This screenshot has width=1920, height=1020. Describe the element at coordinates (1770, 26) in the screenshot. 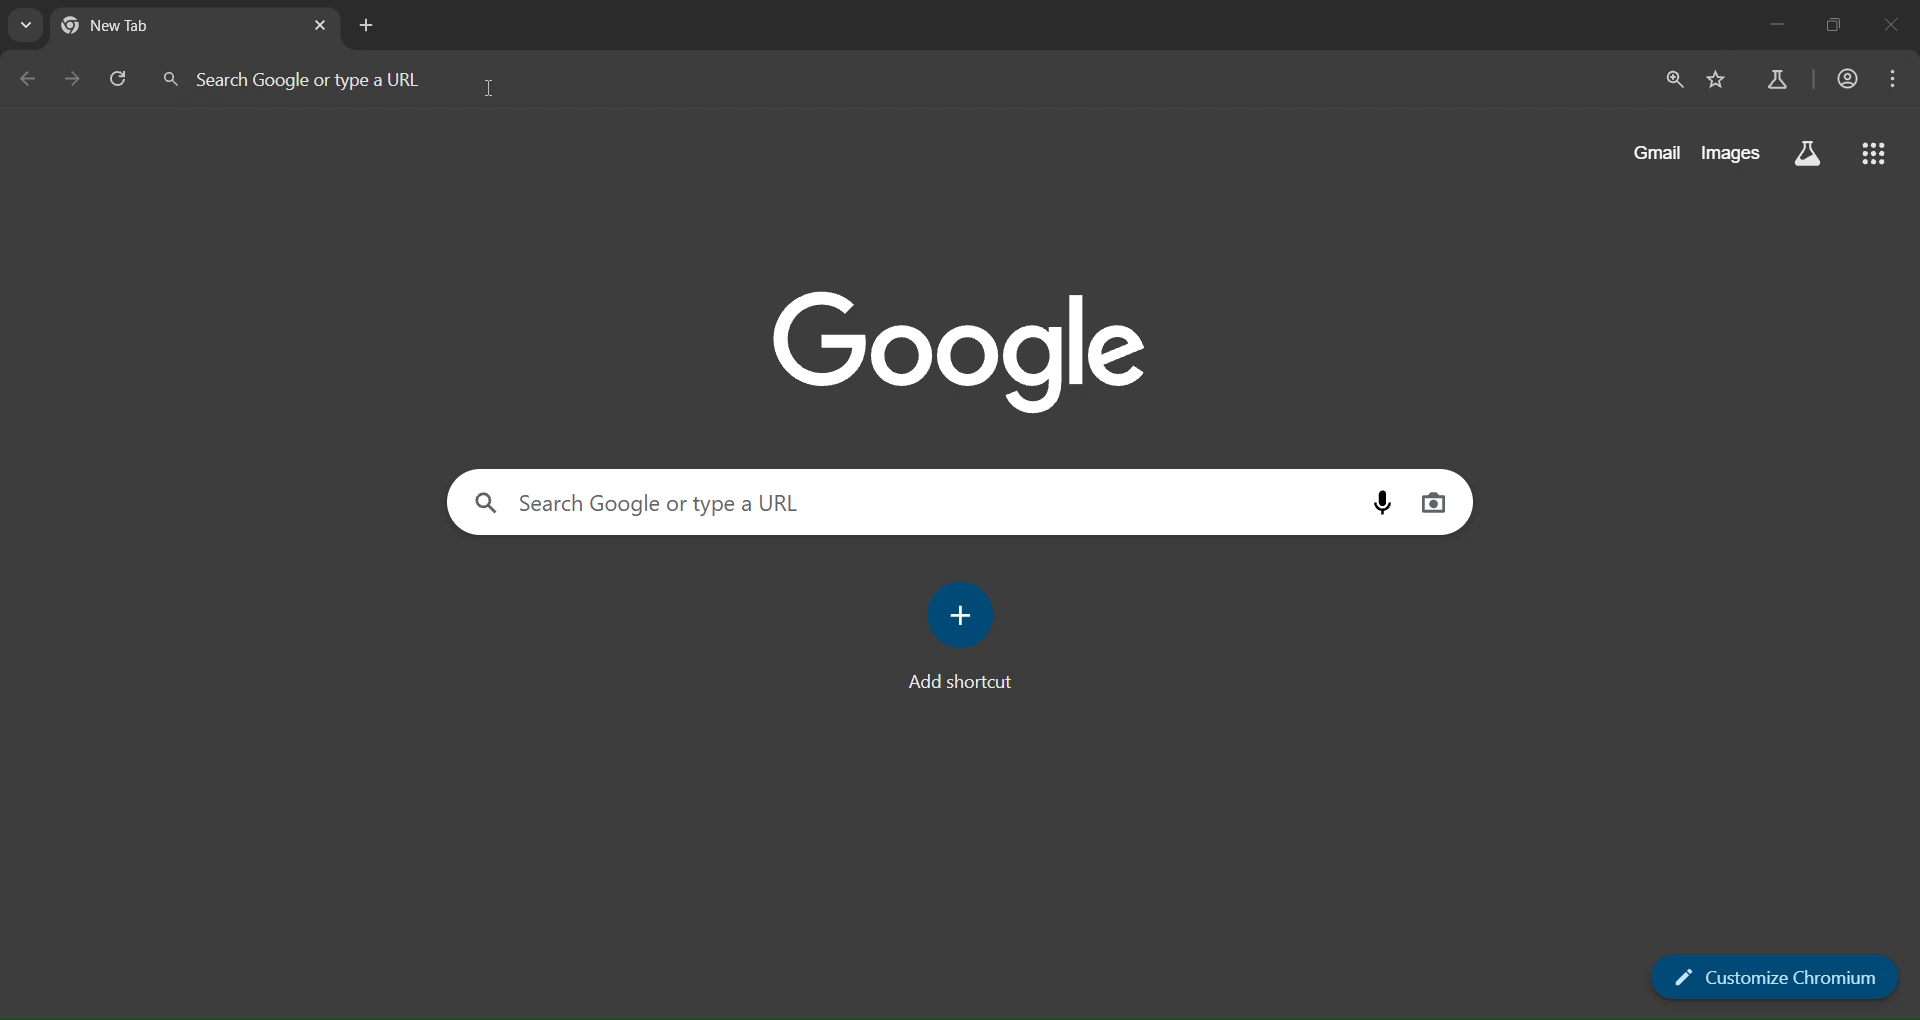

I see `minimize` at that location.